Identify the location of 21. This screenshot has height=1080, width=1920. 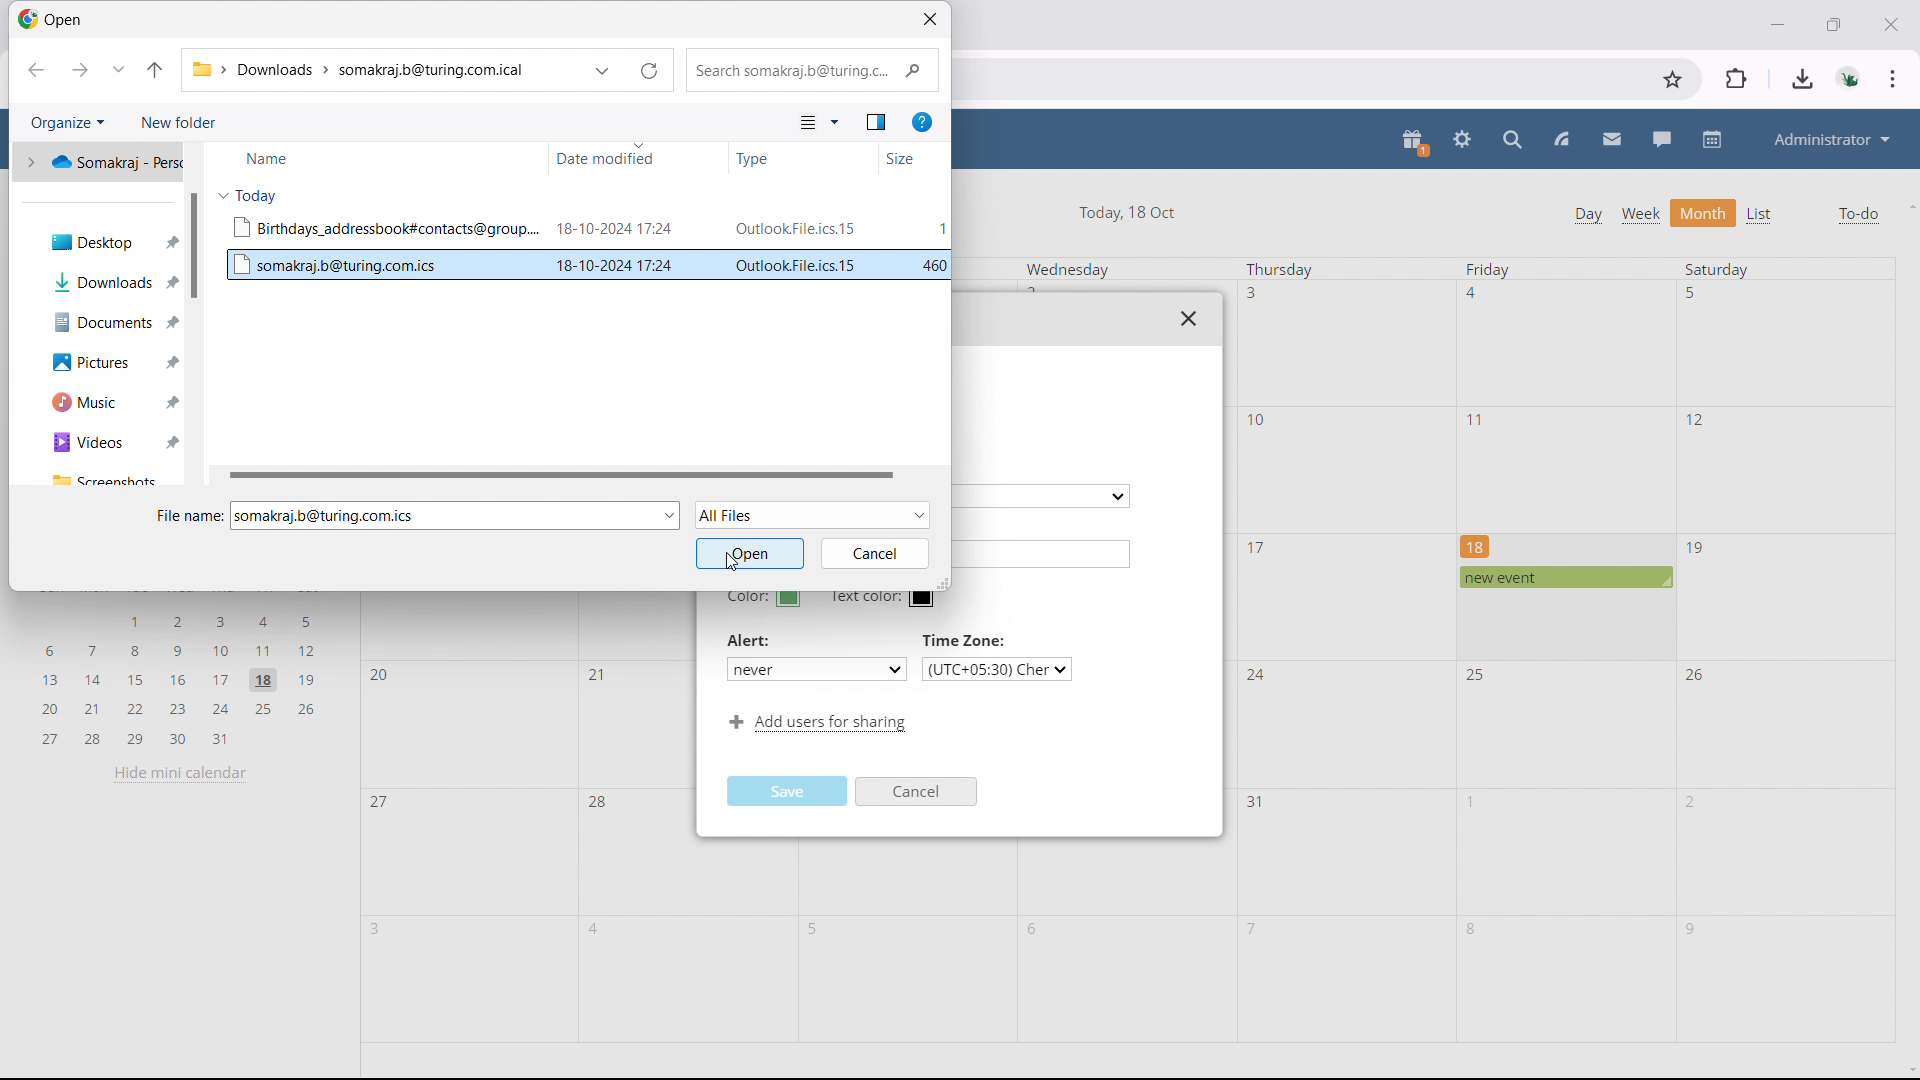
(594, 673).